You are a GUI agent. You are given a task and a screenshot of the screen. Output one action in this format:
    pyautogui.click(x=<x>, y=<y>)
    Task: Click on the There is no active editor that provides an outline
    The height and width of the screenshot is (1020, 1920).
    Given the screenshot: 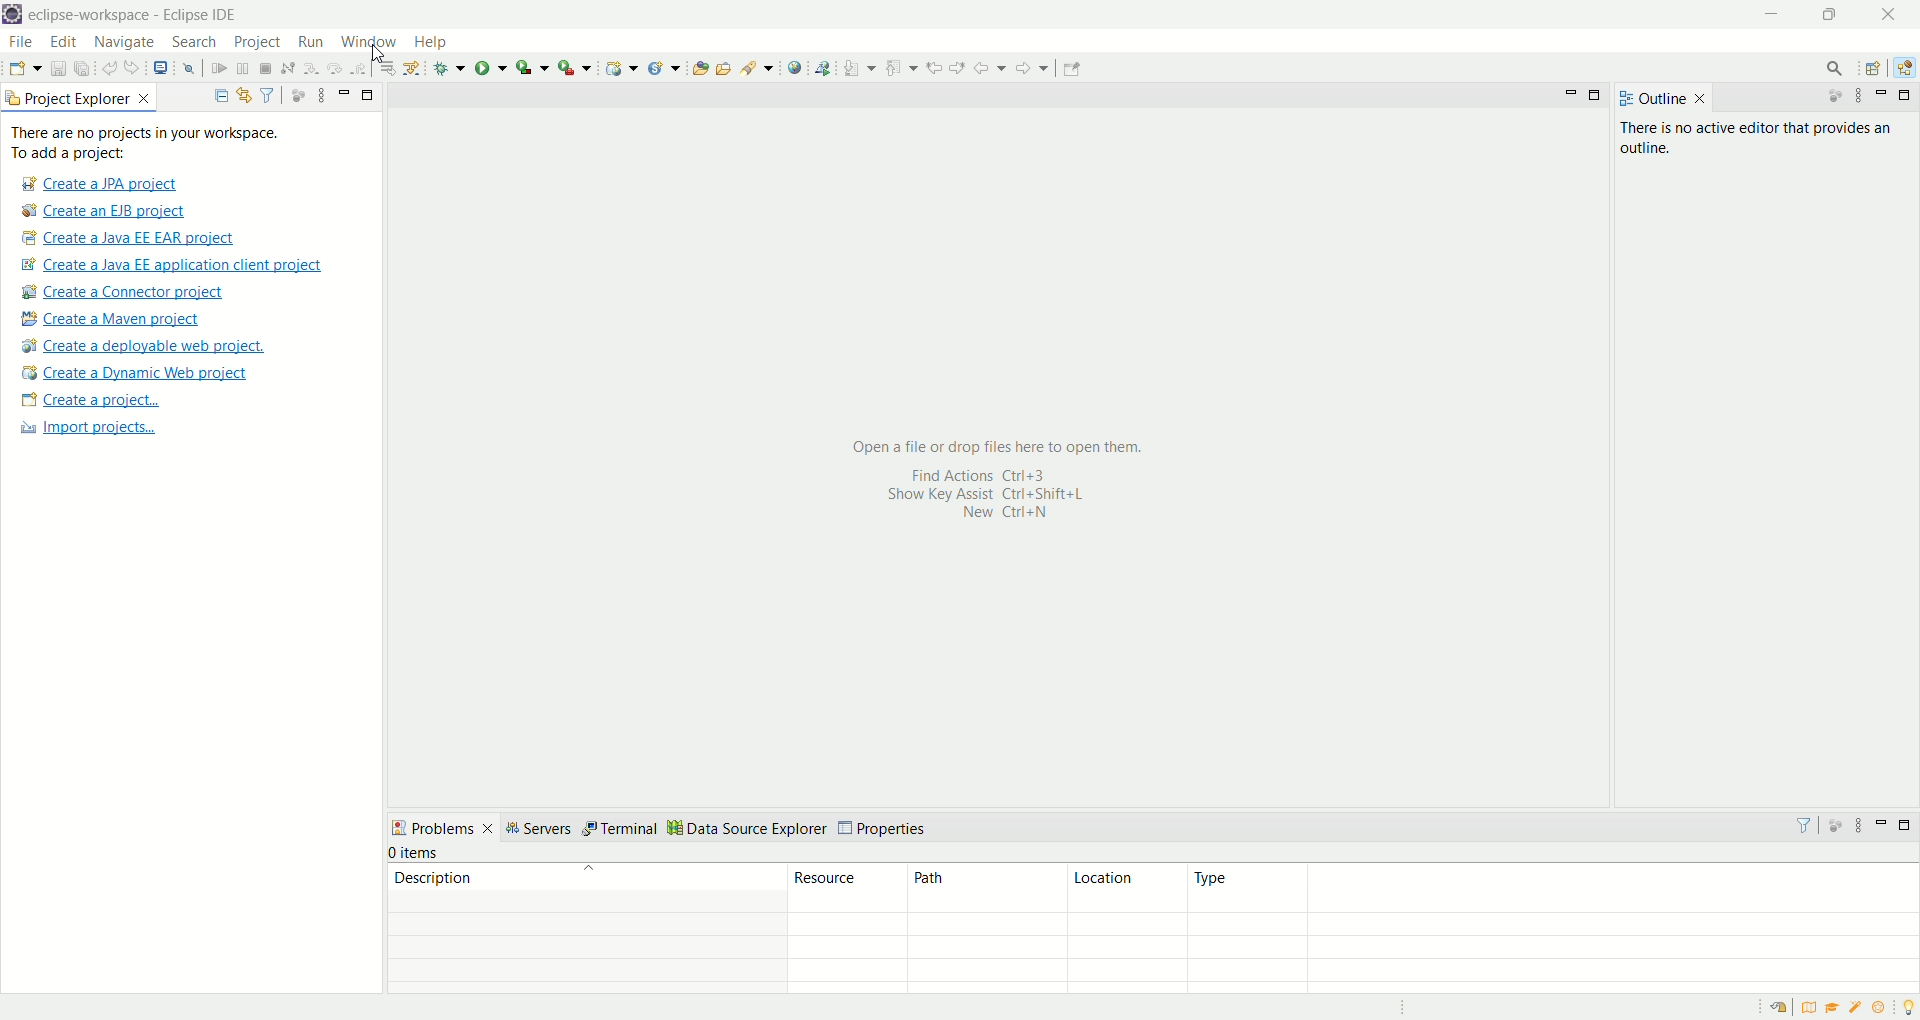 What is the action you would take?
    pyautogui.click(x=1762, y=141)
    